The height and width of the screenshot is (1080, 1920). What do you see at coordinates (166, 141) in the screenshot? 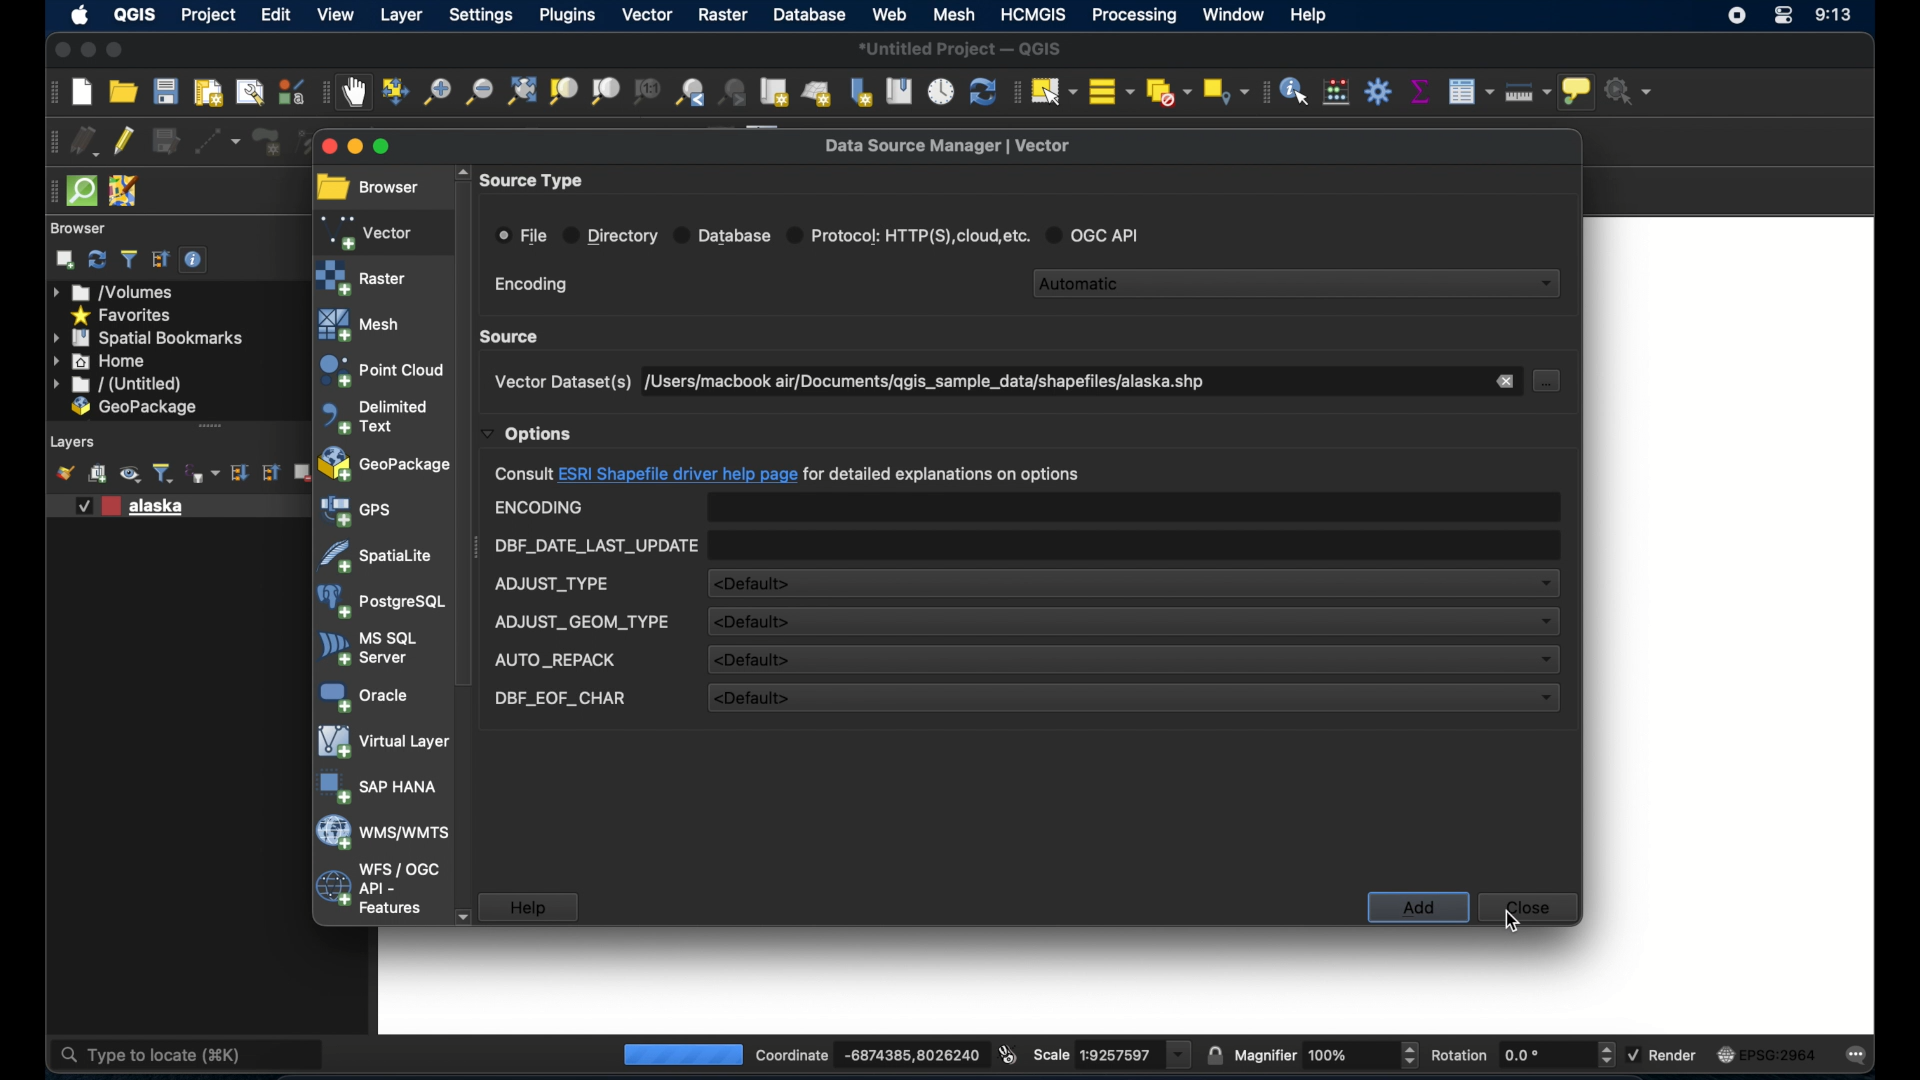
I see `save edits` at bounding box center [166, 141].